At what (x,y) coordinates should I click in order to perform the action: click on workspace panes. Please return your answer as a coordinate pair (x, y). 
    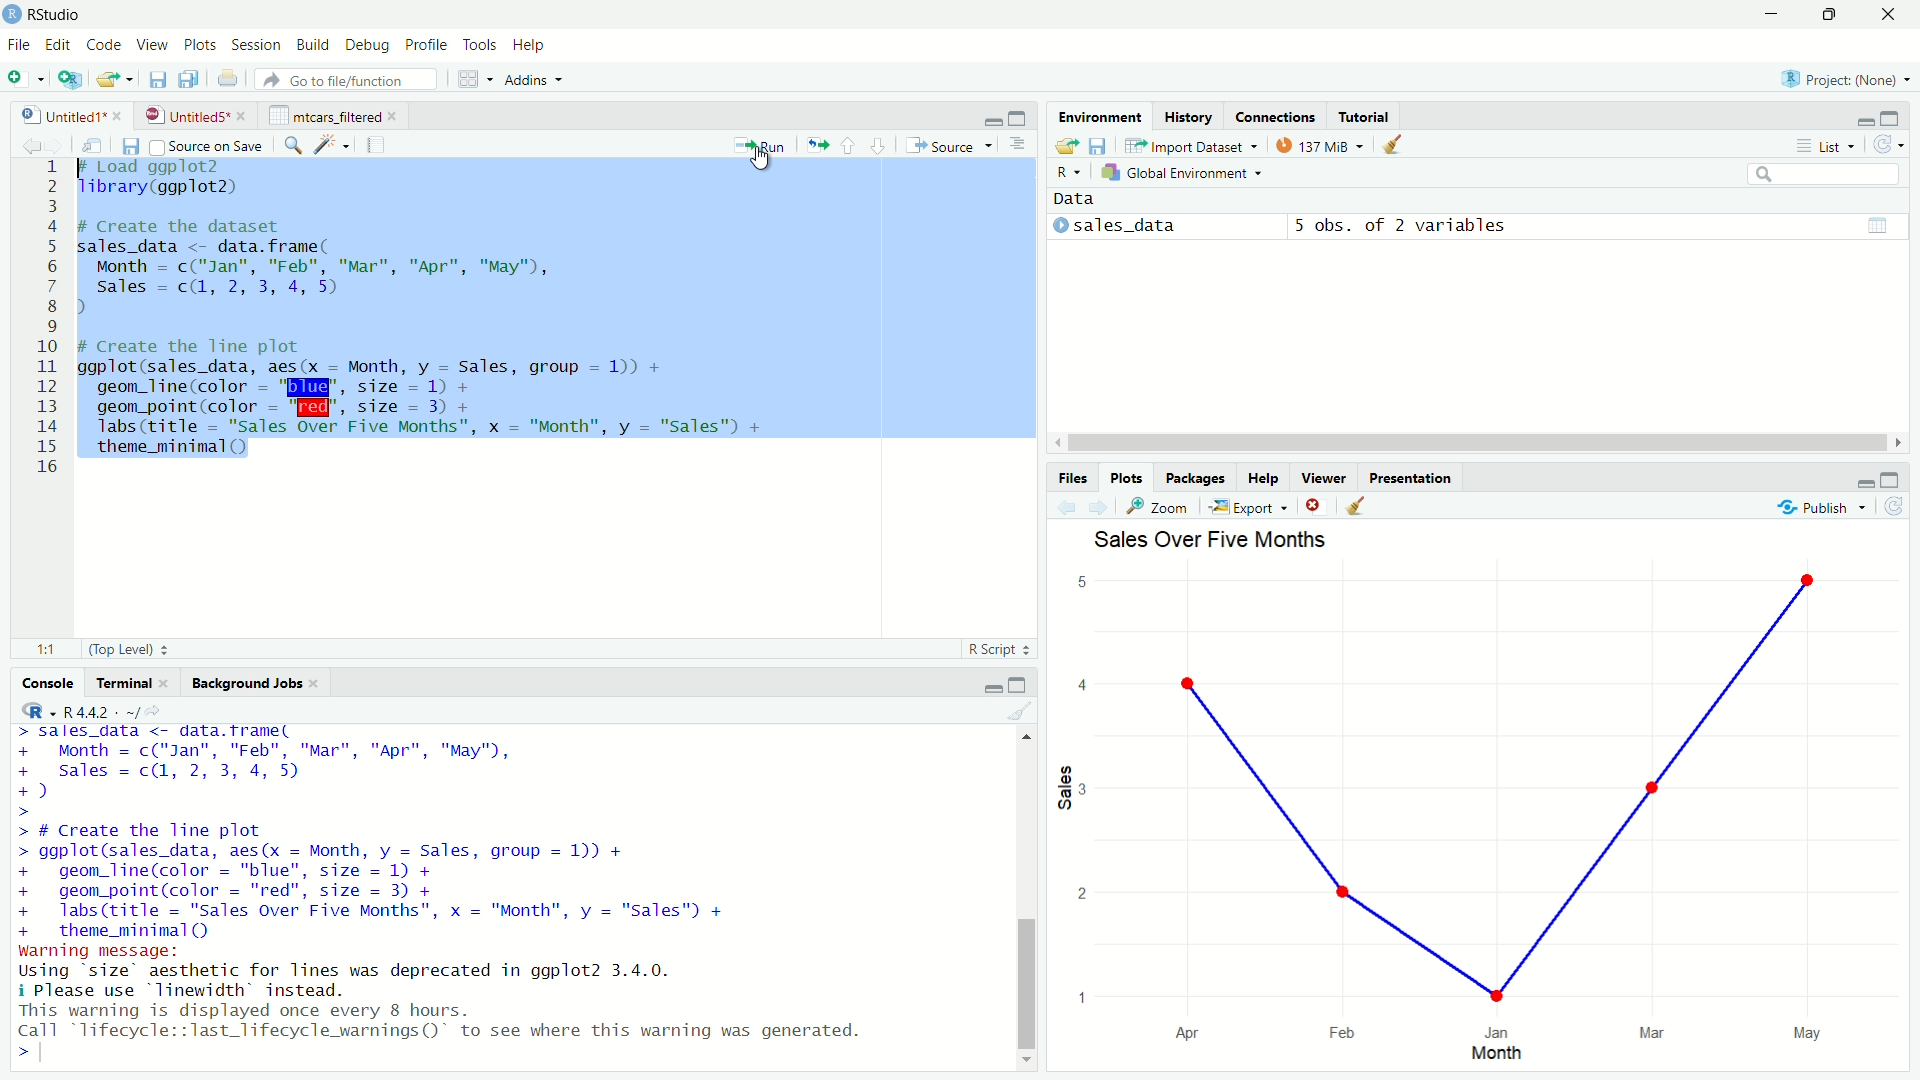
    Looking at the image, I should click on (470, 79).